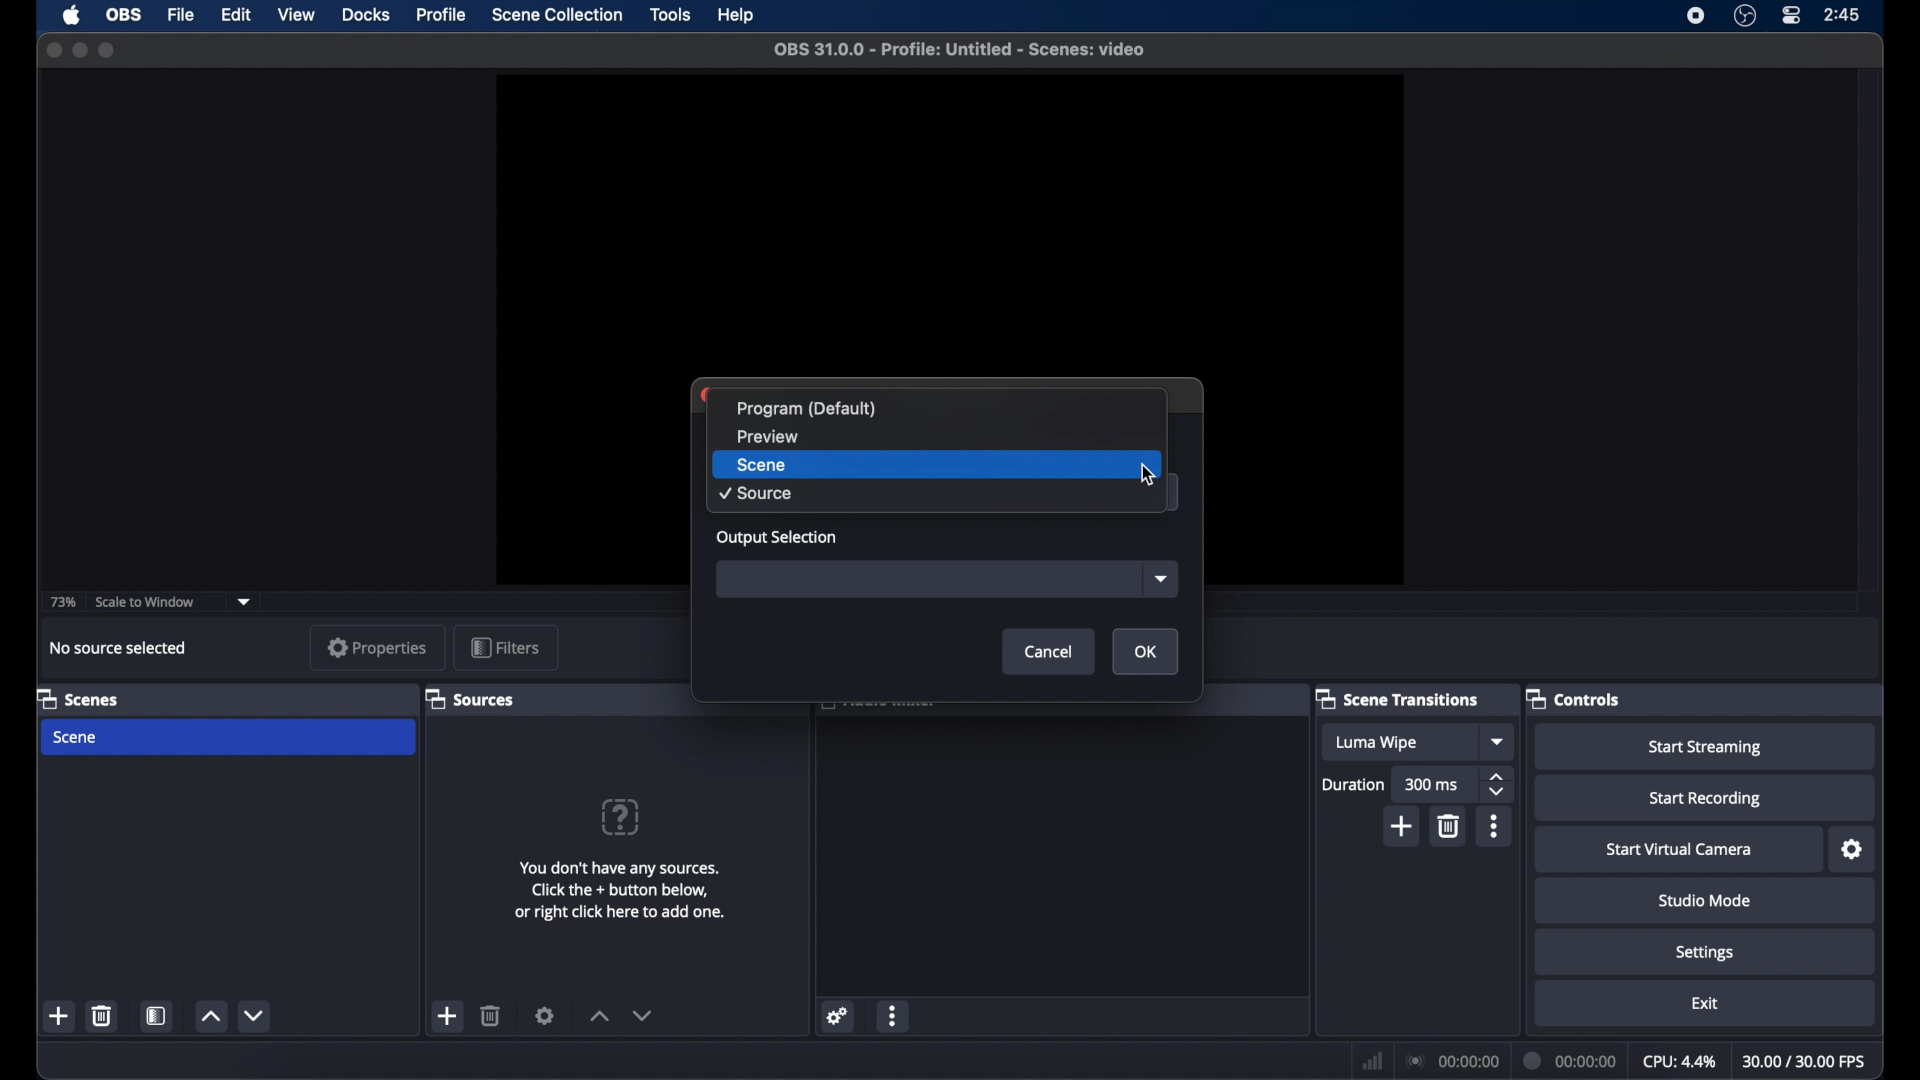  Describe the element at coordinates (366, 16) in the screenshot. I see `docks` at that location.